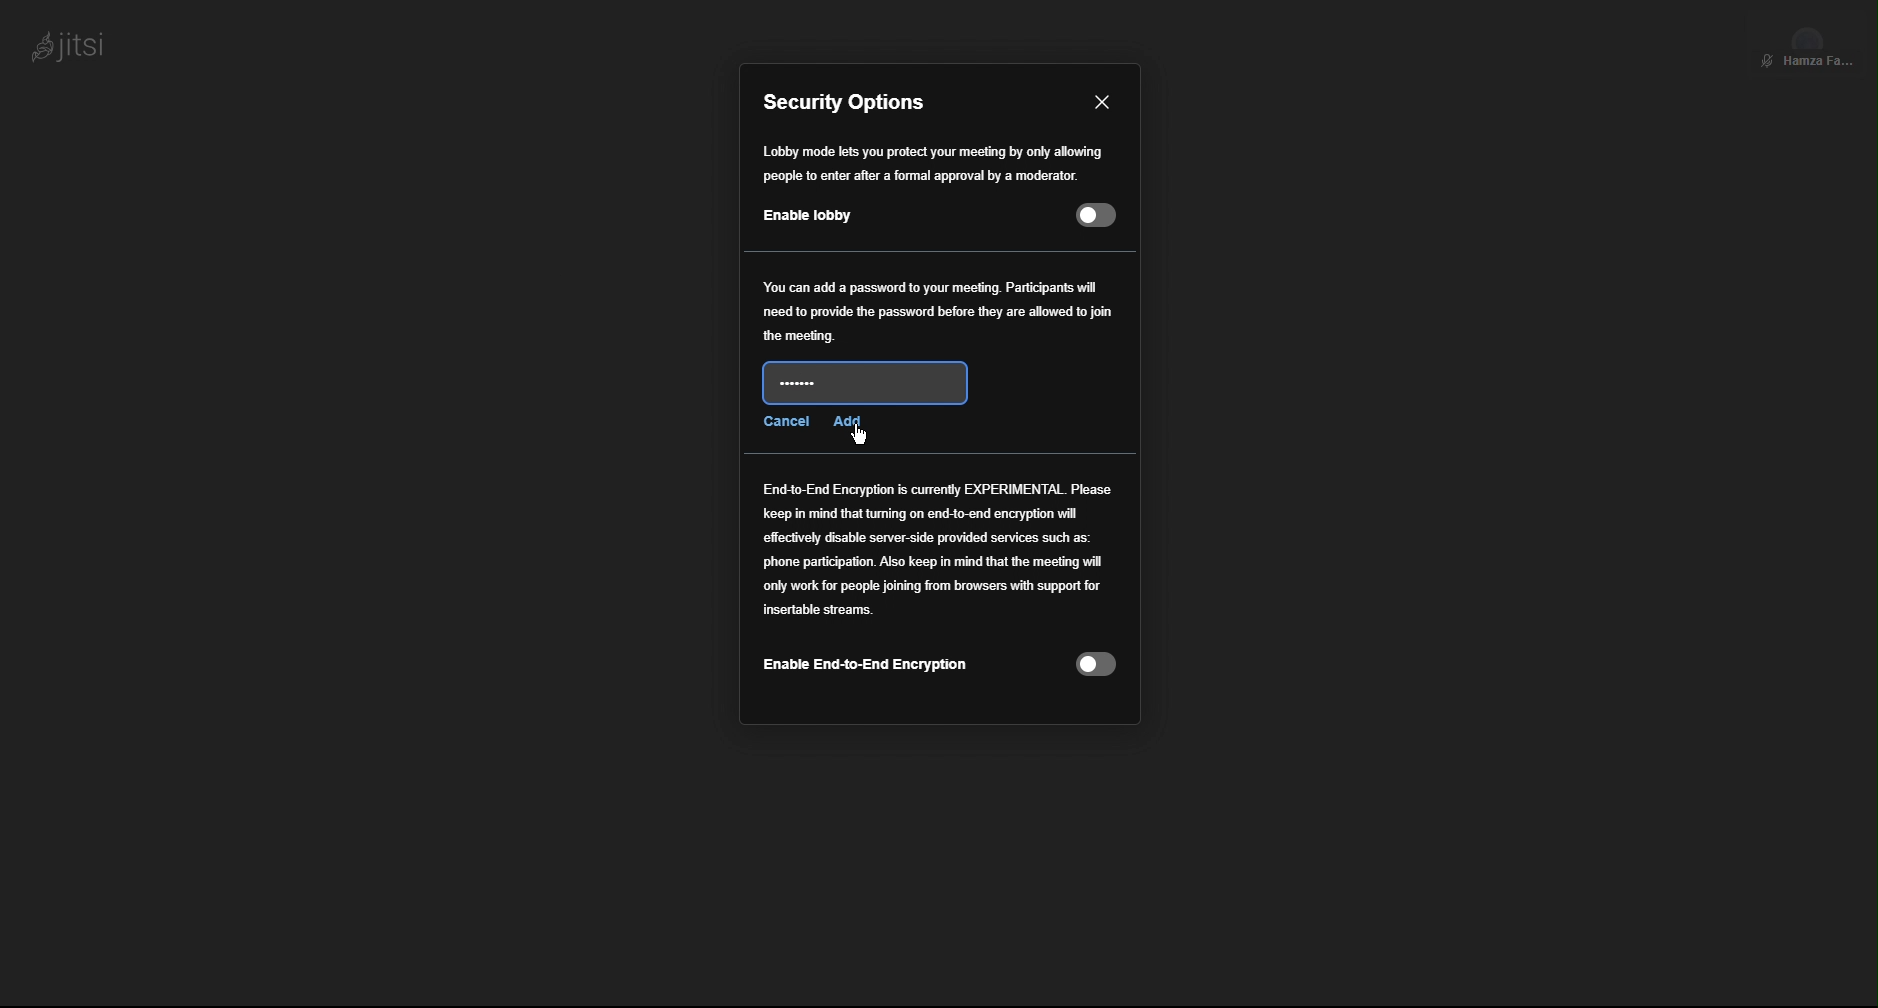 The height and width of the screenshot is (1008, 1878). I want to click on Participant View, so click(1808, 42).